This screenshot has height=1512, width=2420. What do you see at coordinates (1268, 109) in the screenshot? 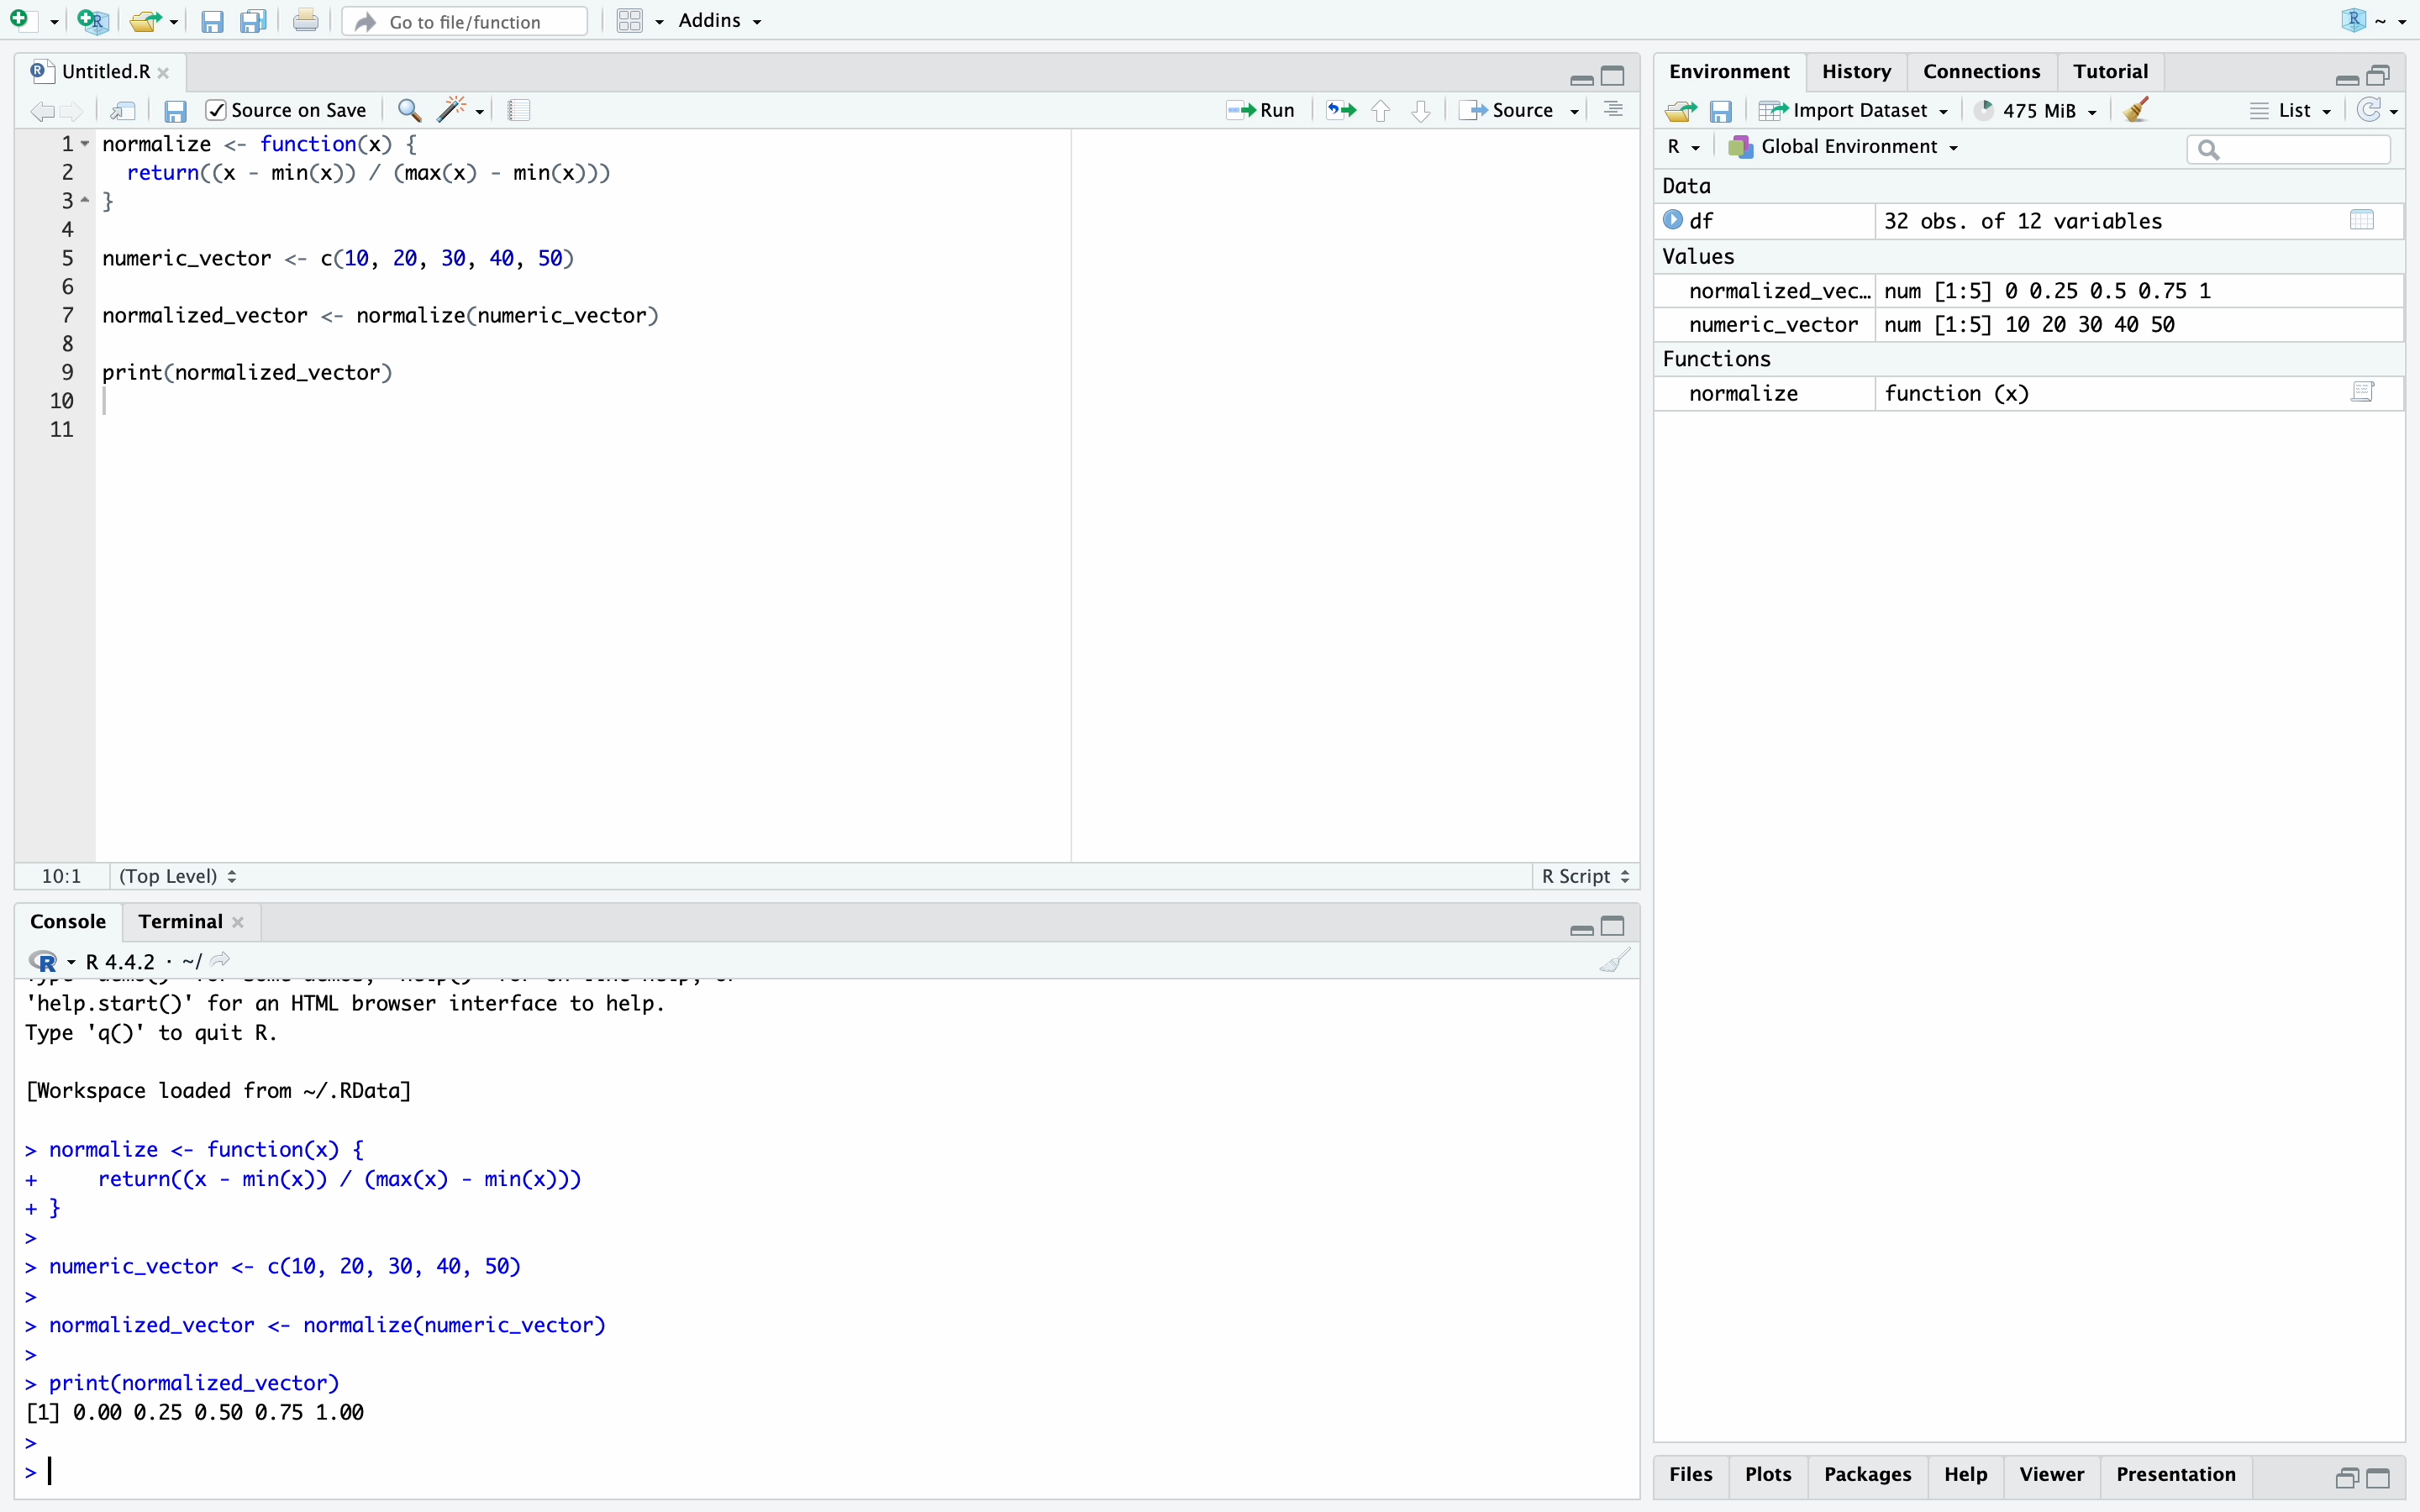
I see `Run the current line or selection (Ctrl + Enter)` at bounding box center [1268, 109].